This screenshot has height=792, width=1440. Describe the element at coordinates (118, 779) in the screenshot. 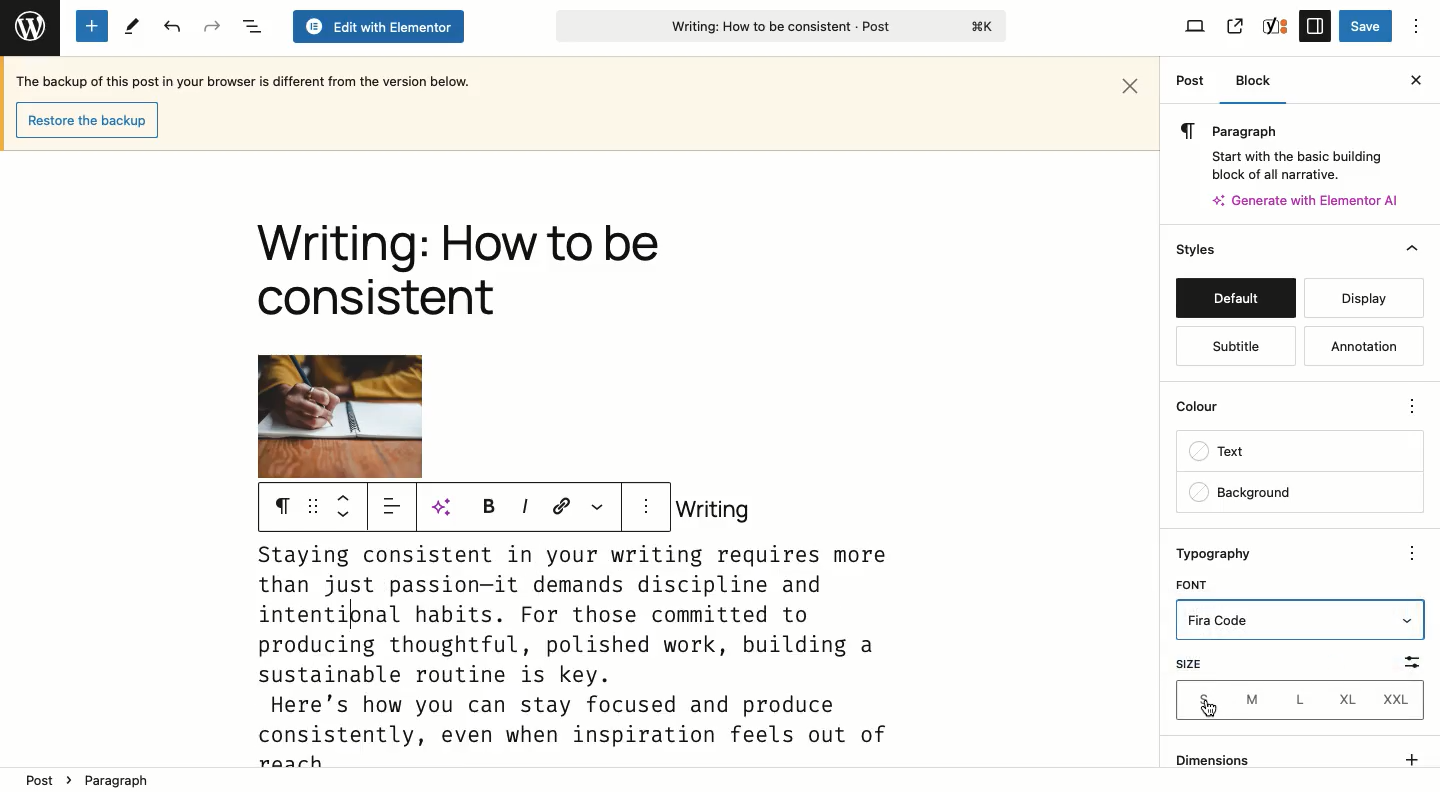

I see `Paragraph` at that location.